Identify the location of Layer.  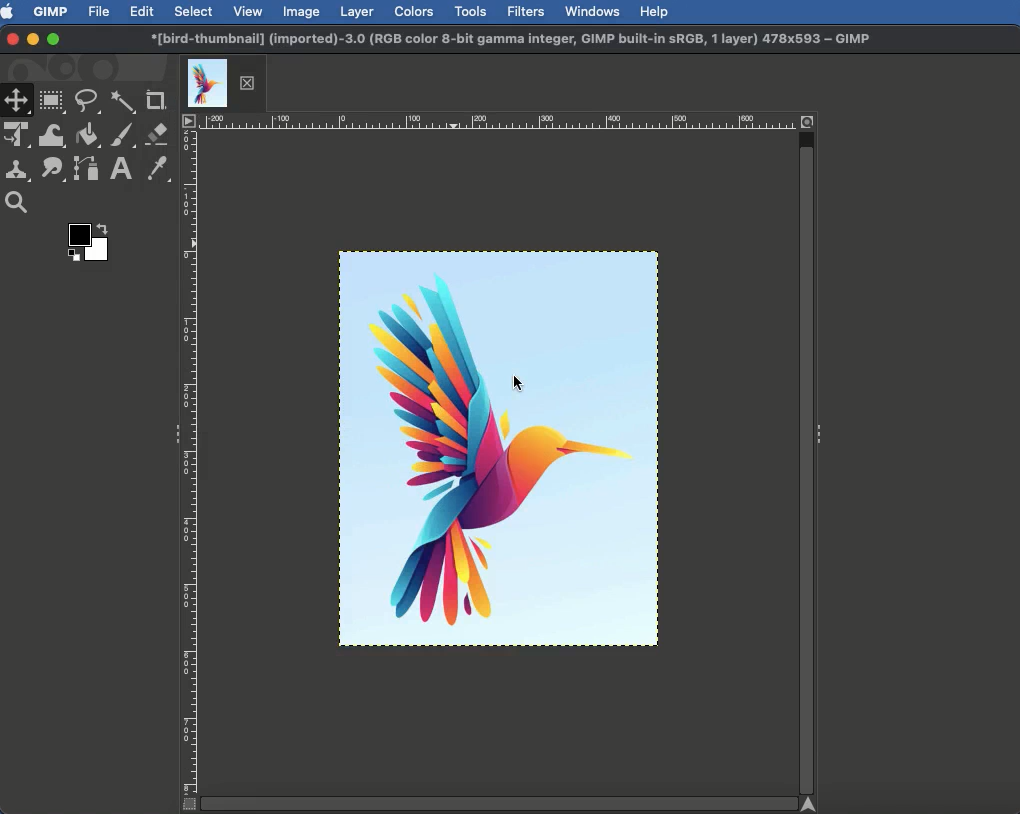
(357, 12).